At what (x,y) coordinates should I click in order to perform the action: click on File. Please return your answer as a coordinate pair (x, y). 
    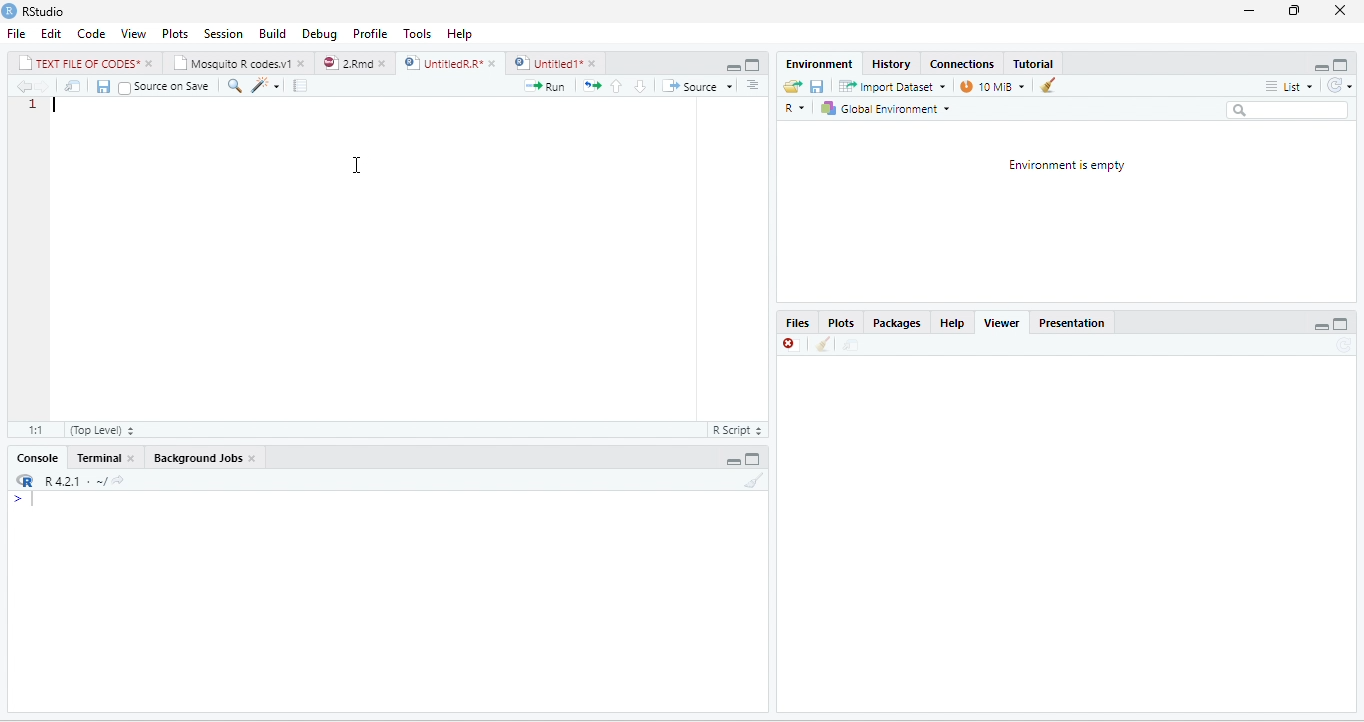
    Looking at the image, I should click on (15, 33).